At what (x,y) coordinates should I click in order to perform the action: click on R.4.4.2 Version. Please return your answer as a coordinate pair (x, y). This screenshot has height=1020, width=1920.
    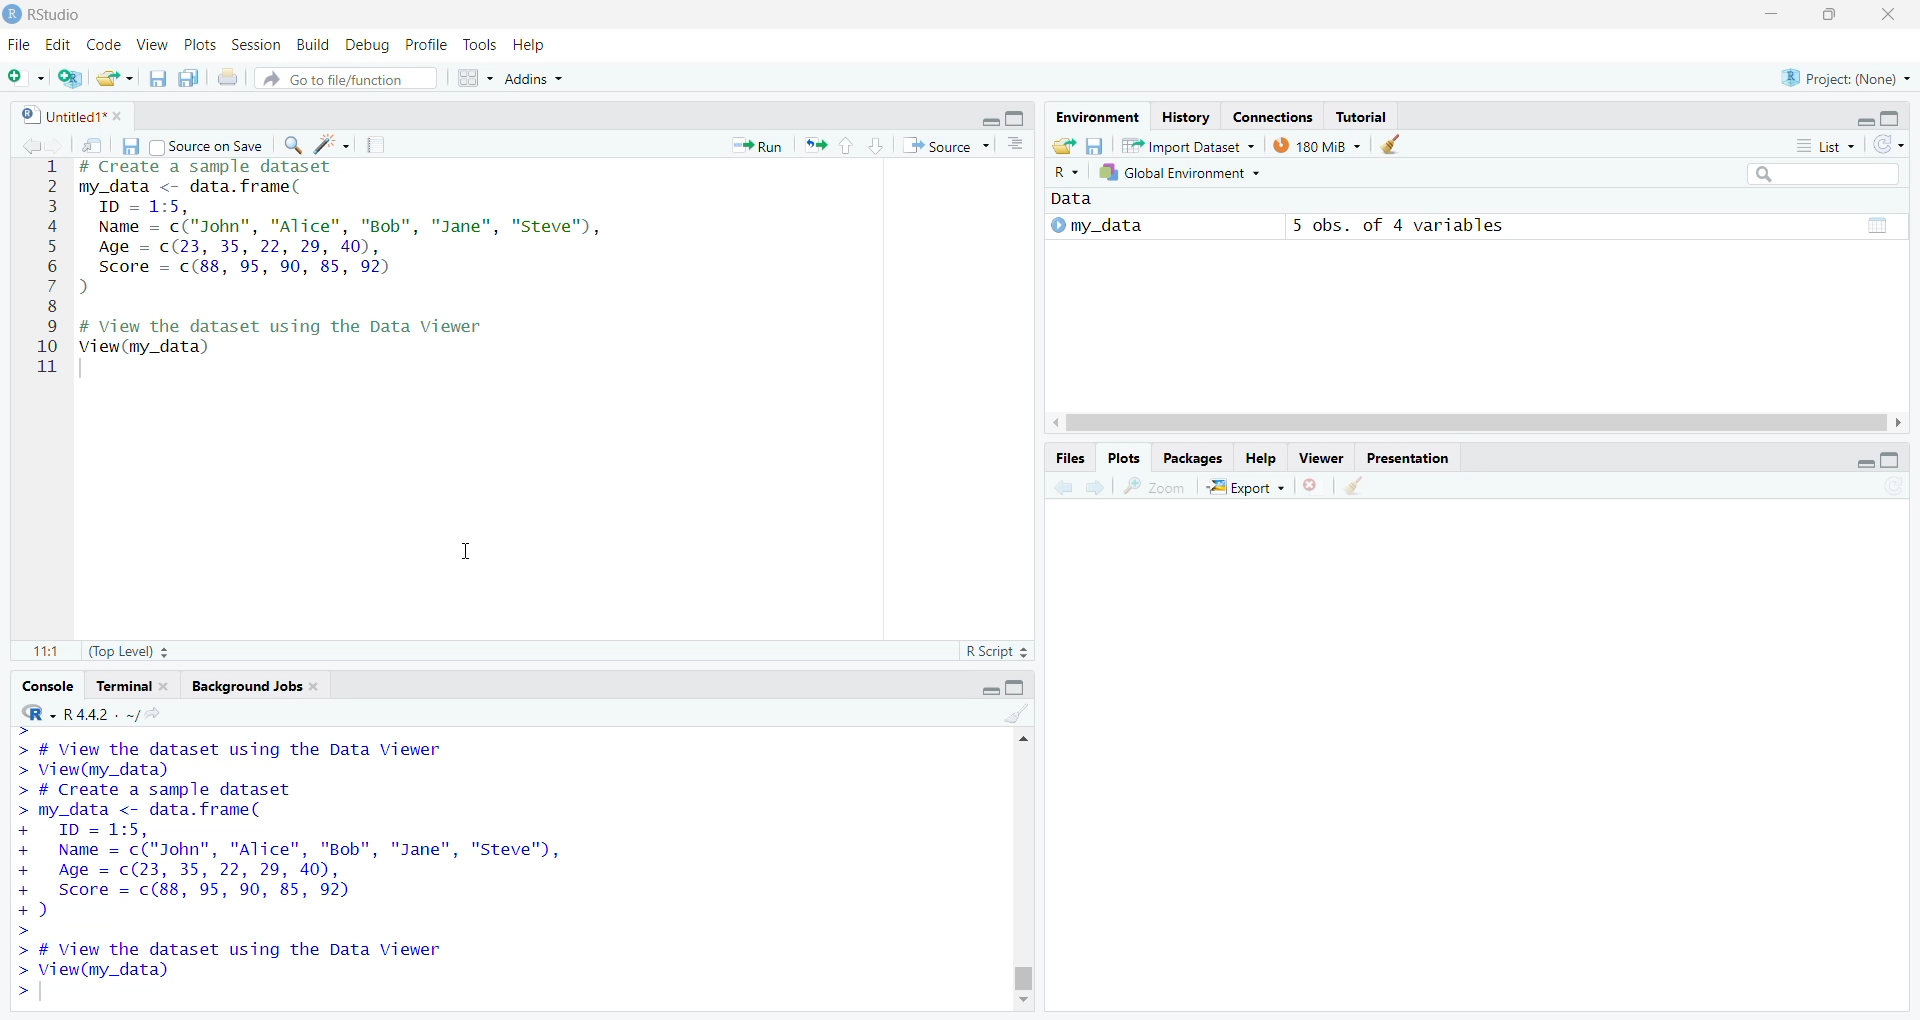
    Looking at the image, I should click on (95, 712).